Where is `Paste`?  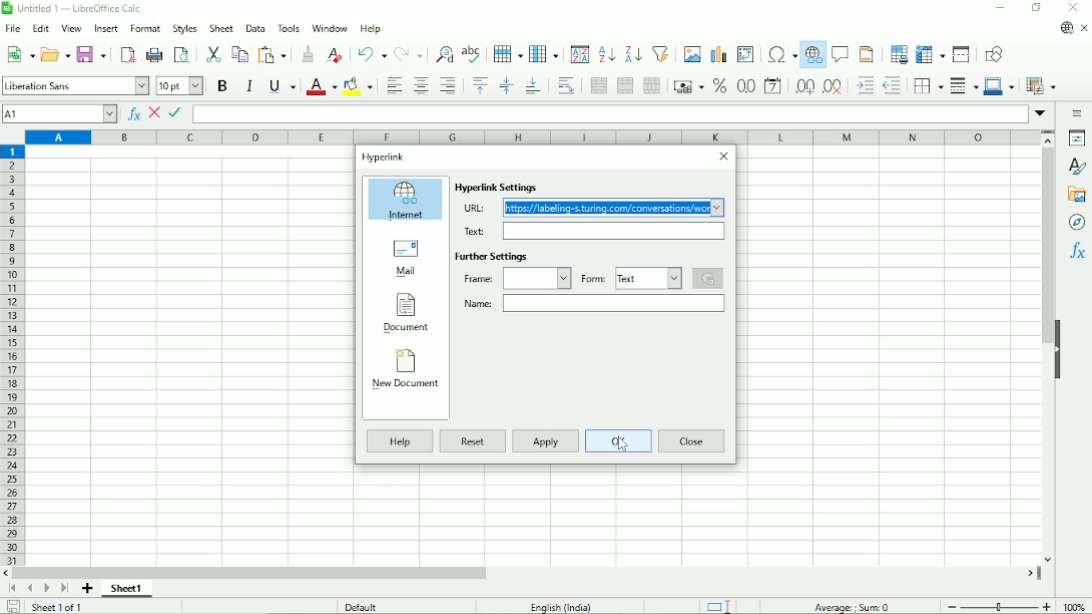
Paste is located at coordinates (274, 54).